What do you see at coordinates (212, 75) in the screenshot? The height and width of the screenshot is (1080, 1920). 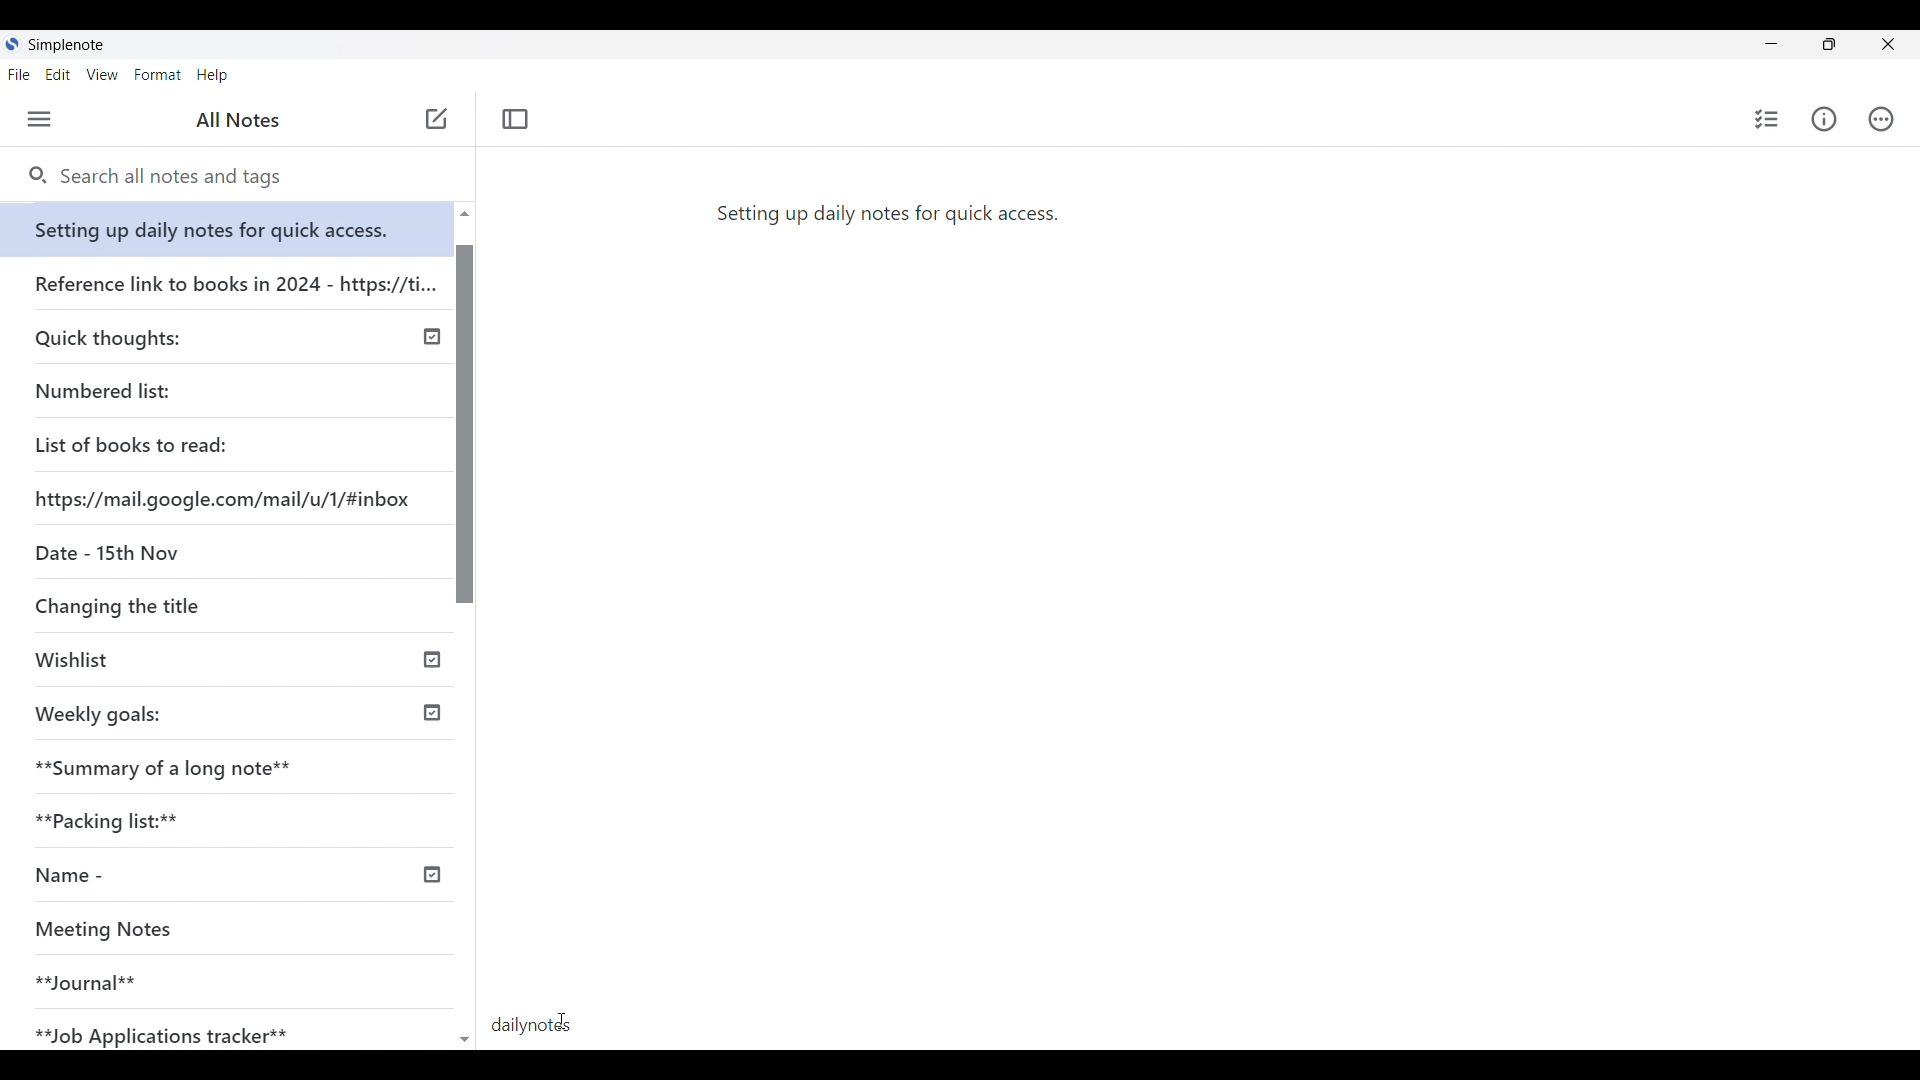 I see `Help menu` at bounding box center [212, 75].